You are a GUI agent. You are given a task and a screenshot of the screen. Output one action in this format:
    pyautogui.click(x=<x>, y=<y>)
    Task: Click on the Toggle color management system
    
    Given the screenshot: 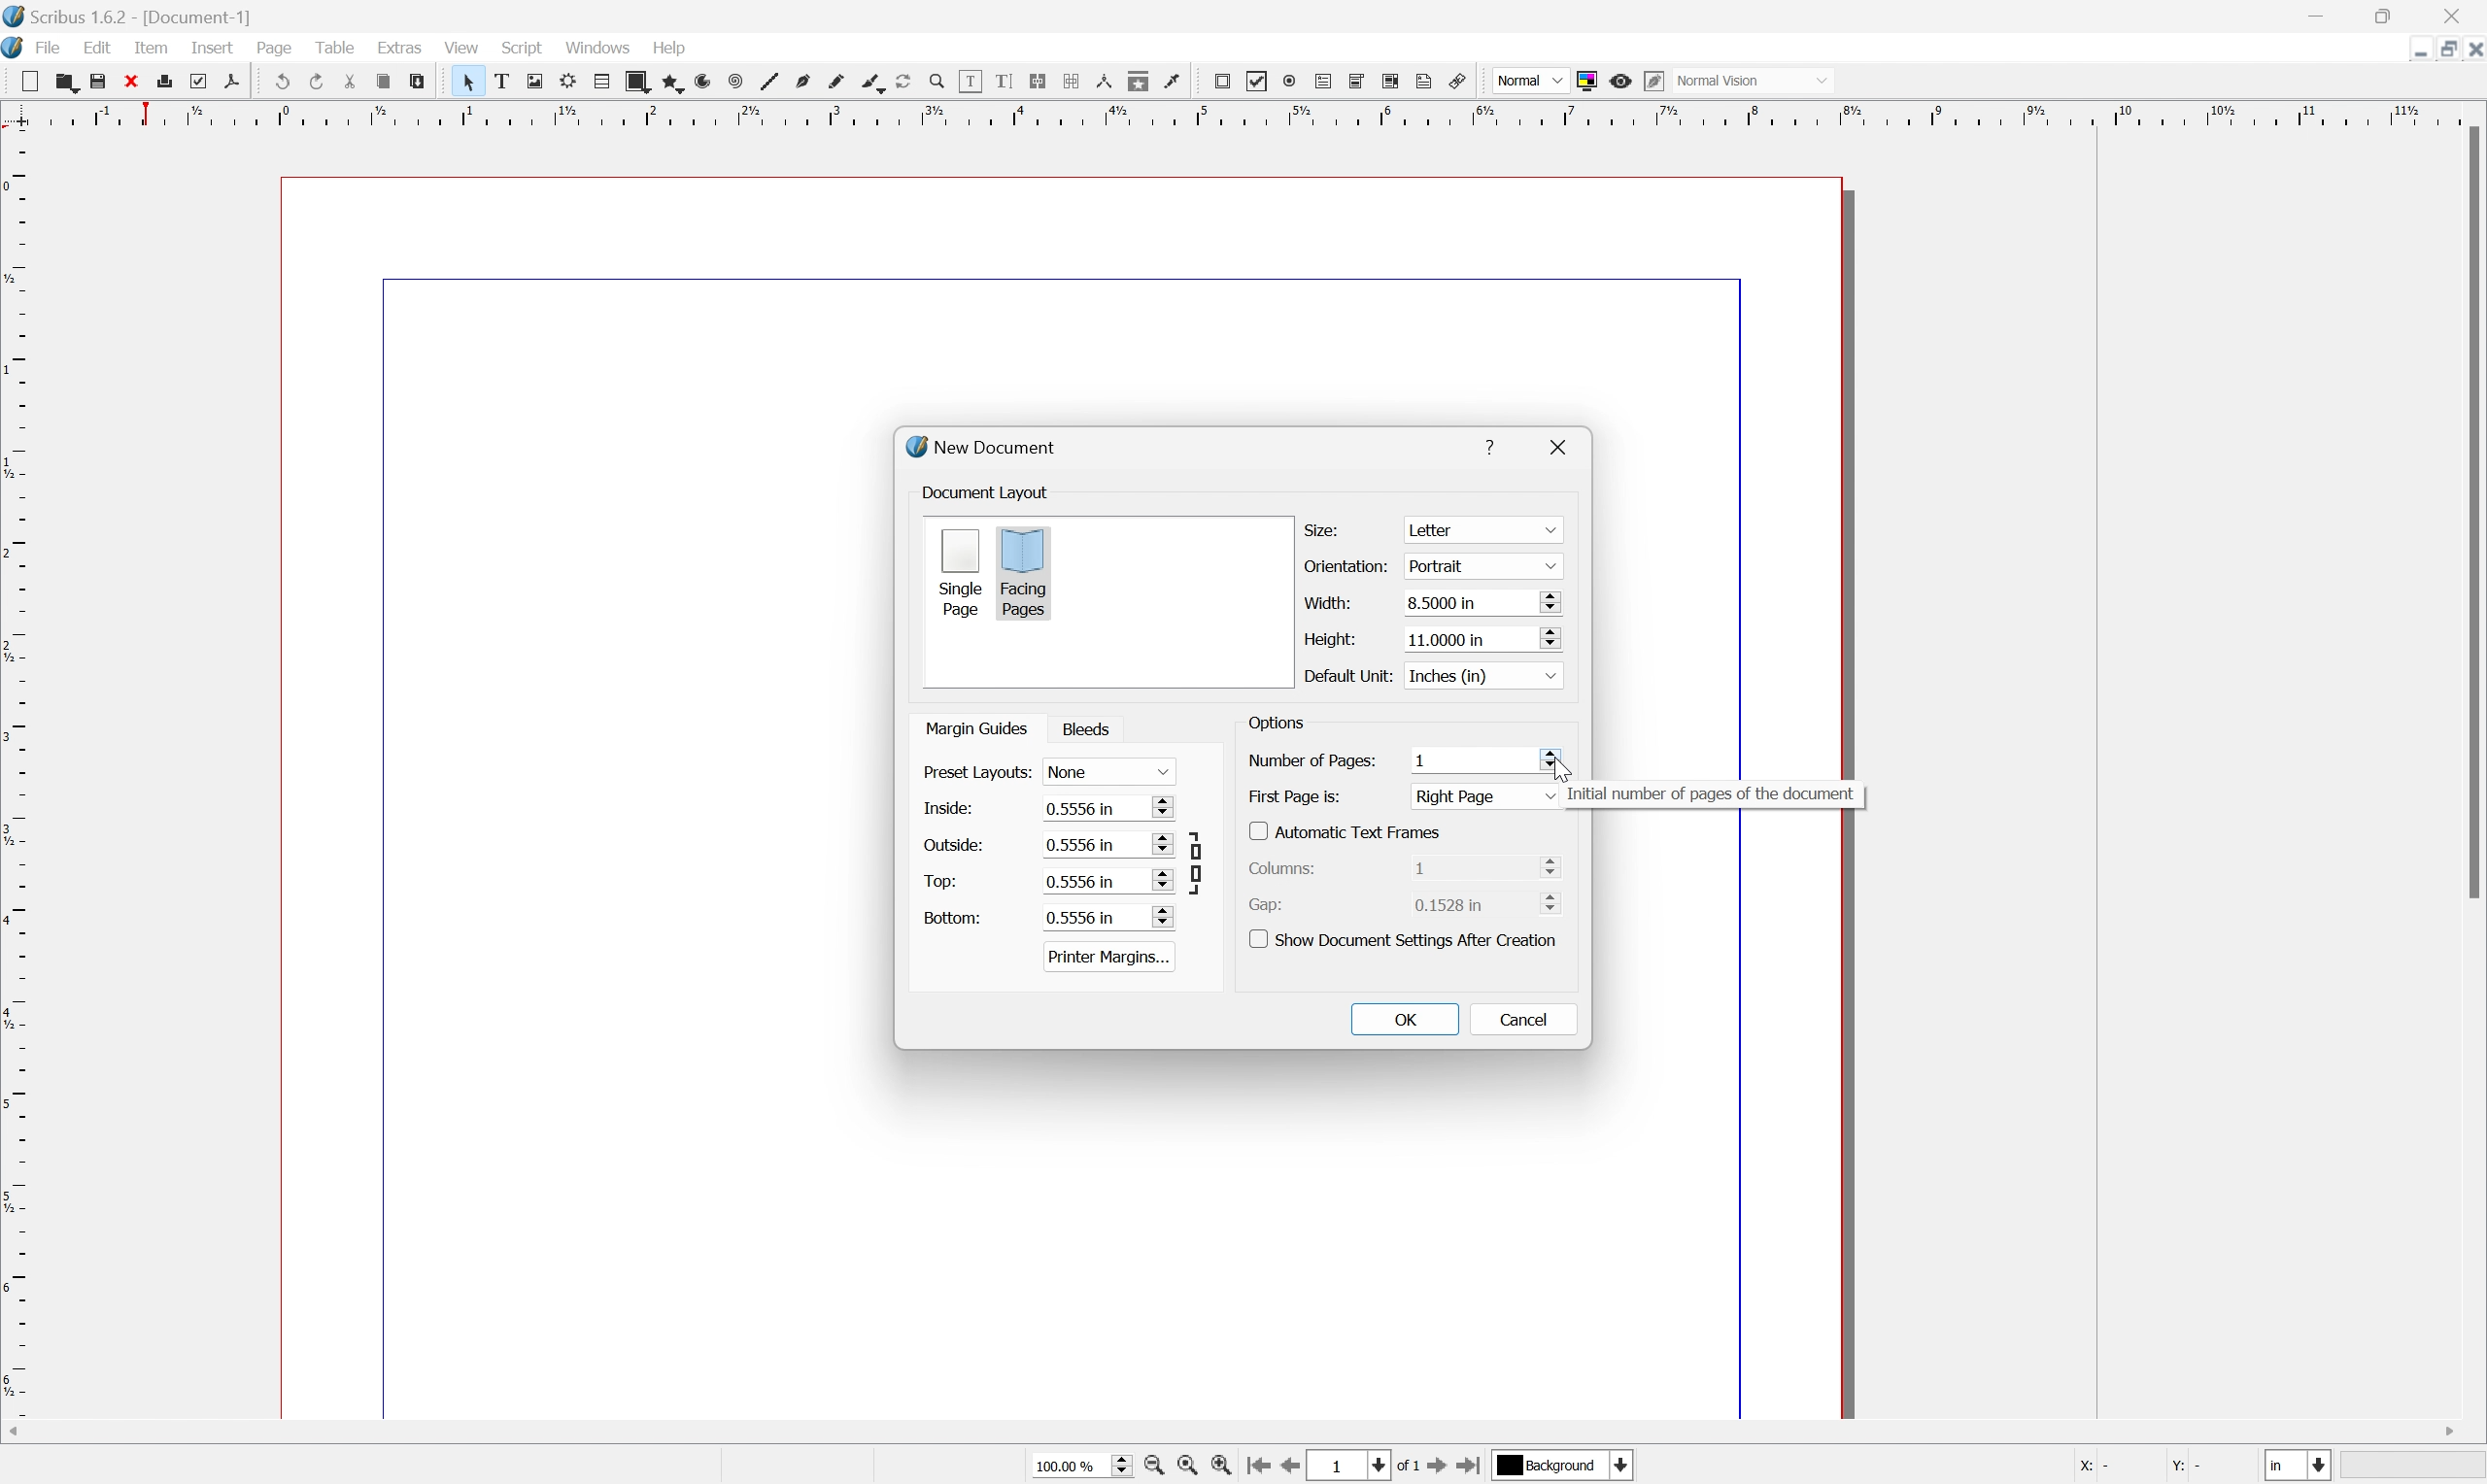 What is the action you would take?
    pyautogui.click(x=1587, y=79)
    